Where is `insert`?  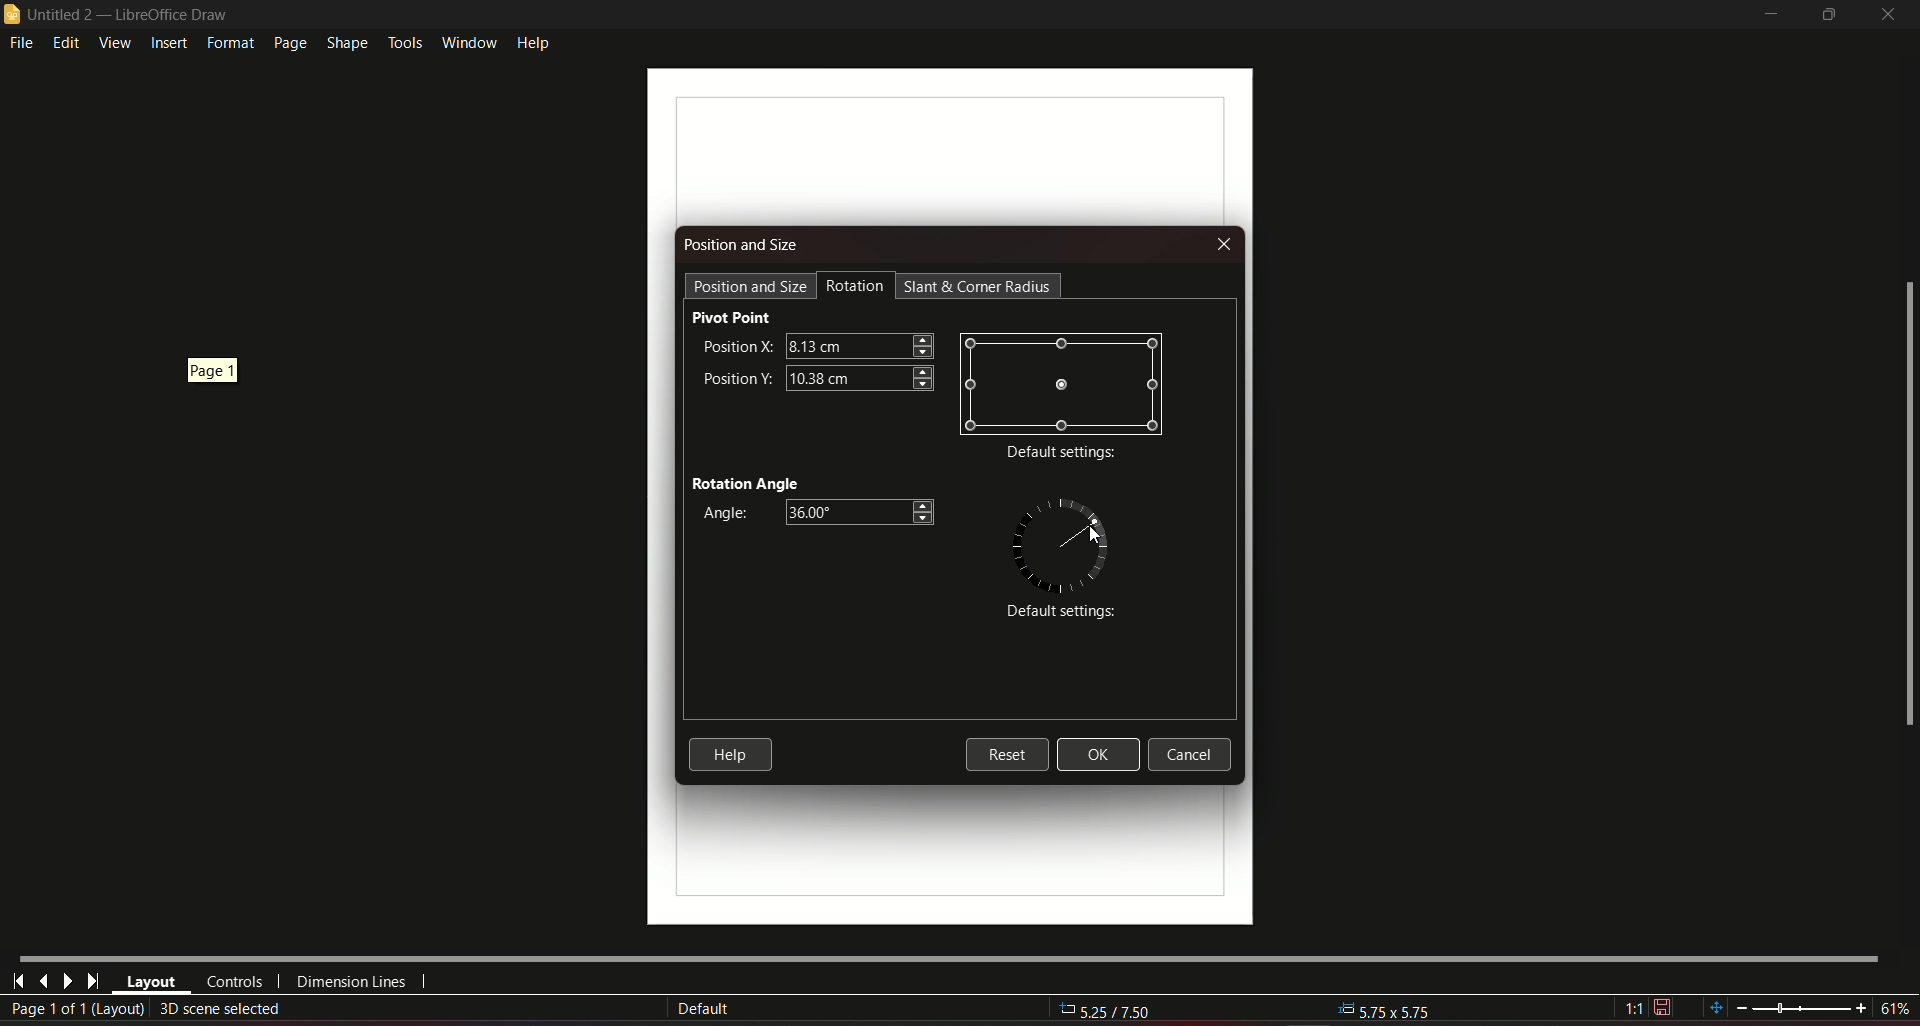
insert is located at coordinates (168, 44).